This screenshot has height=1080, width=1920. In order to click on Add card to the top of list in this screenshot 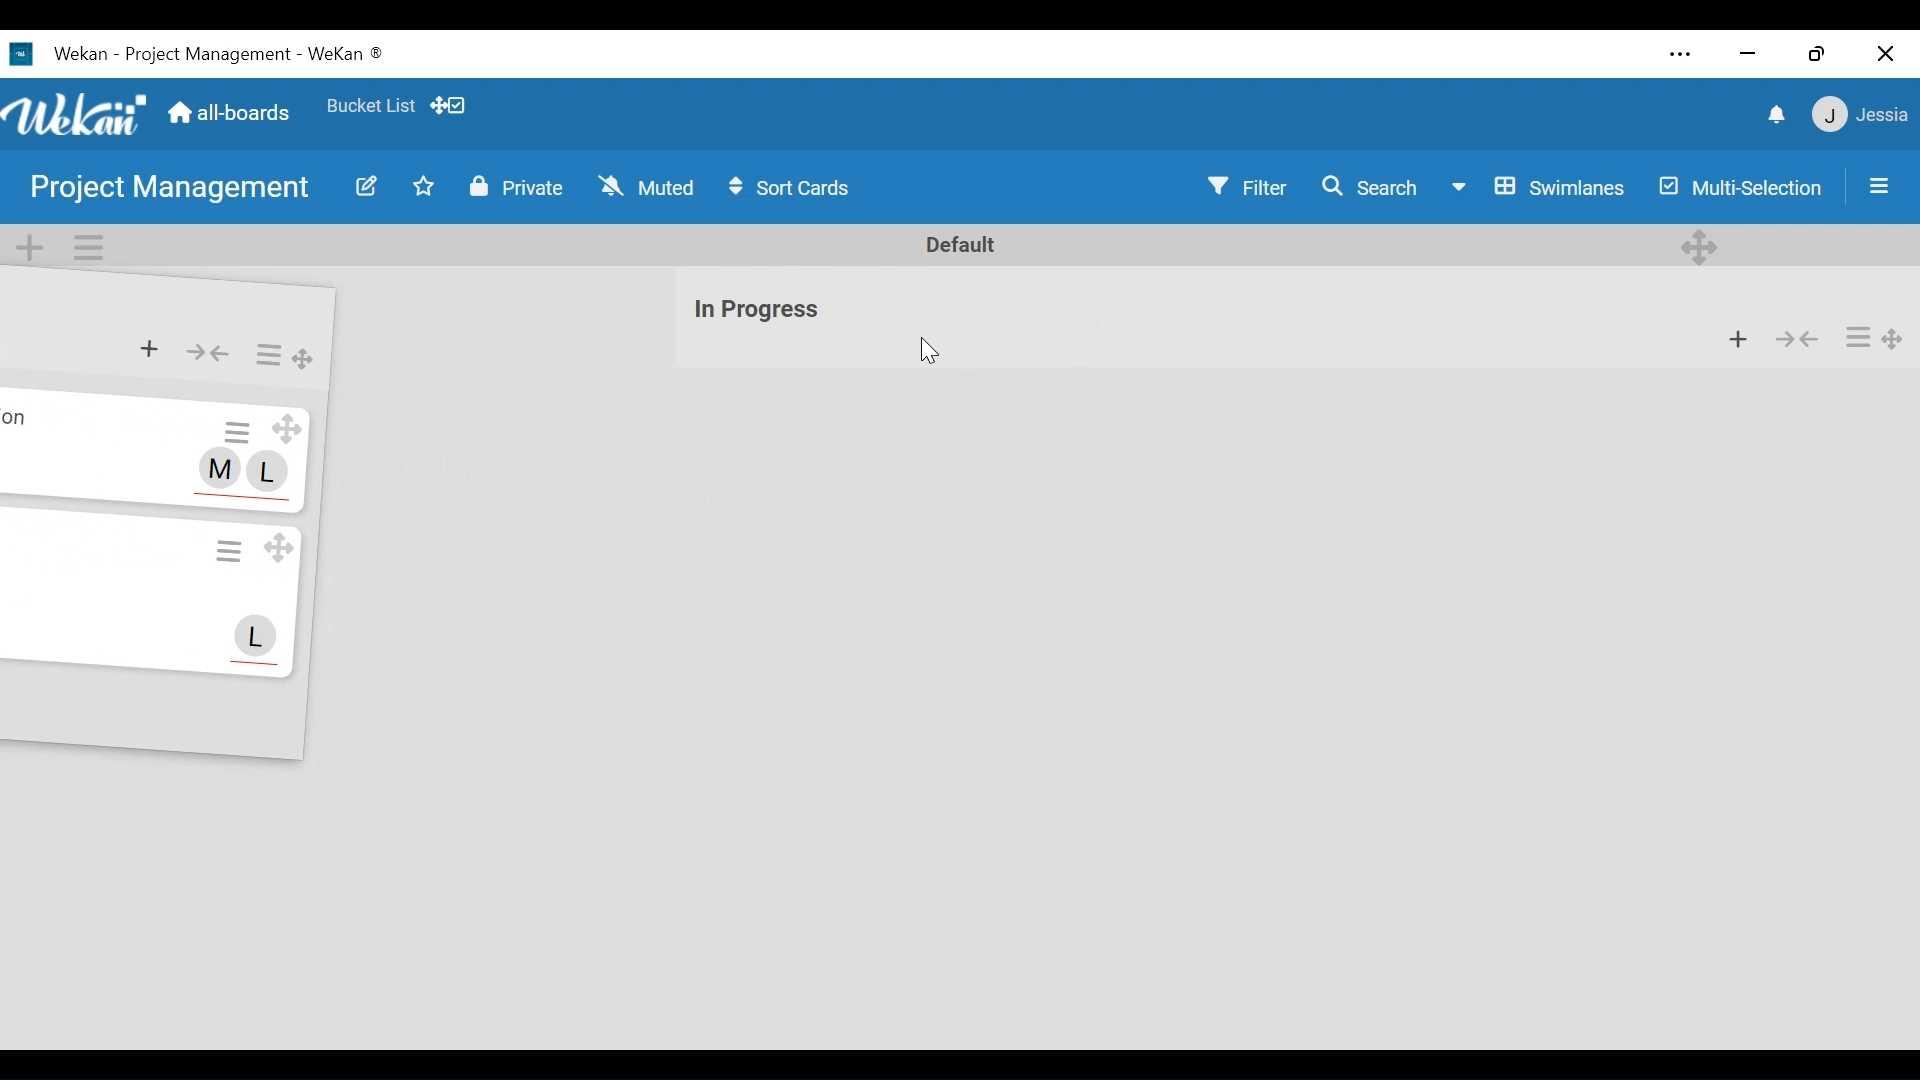, I will do `click(149, 348)`.